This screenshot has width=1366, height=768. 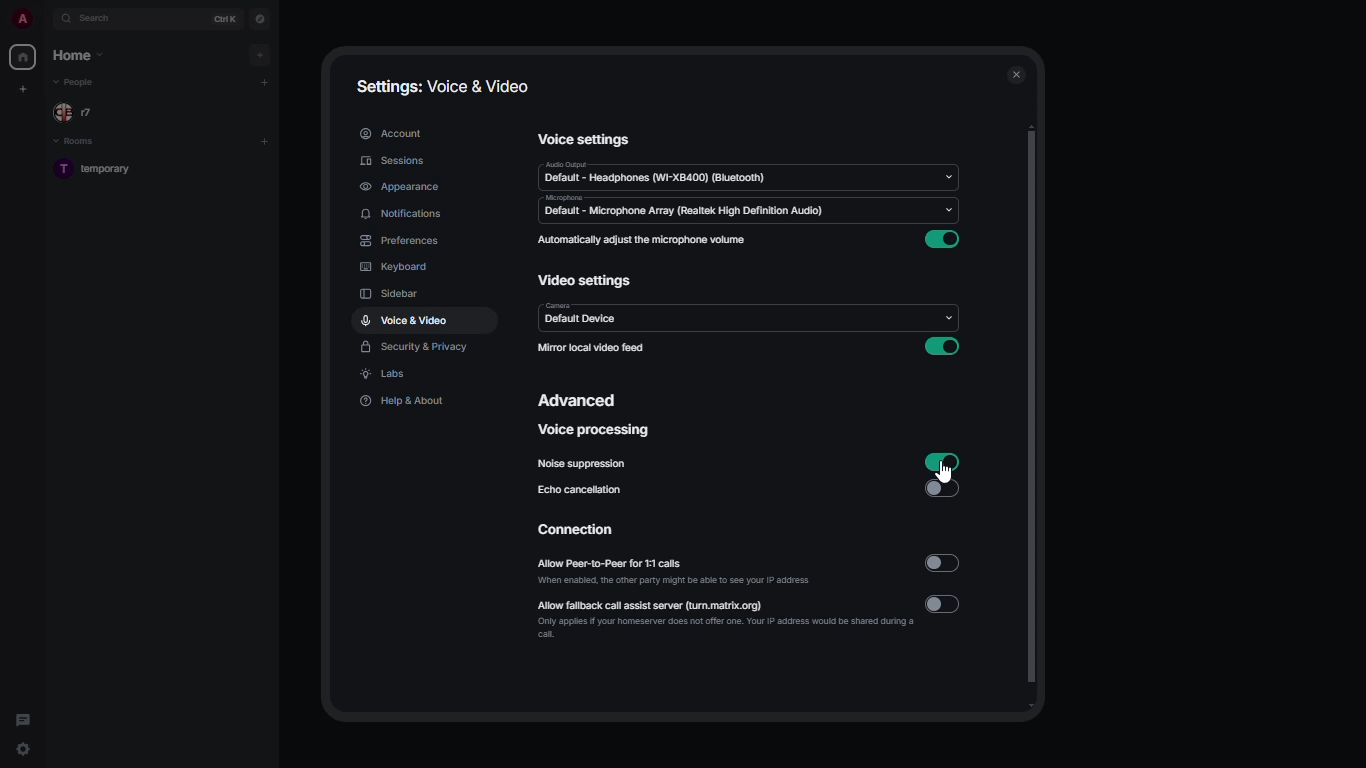 I want to click on echo cancellation, so click(x=581, y=491).